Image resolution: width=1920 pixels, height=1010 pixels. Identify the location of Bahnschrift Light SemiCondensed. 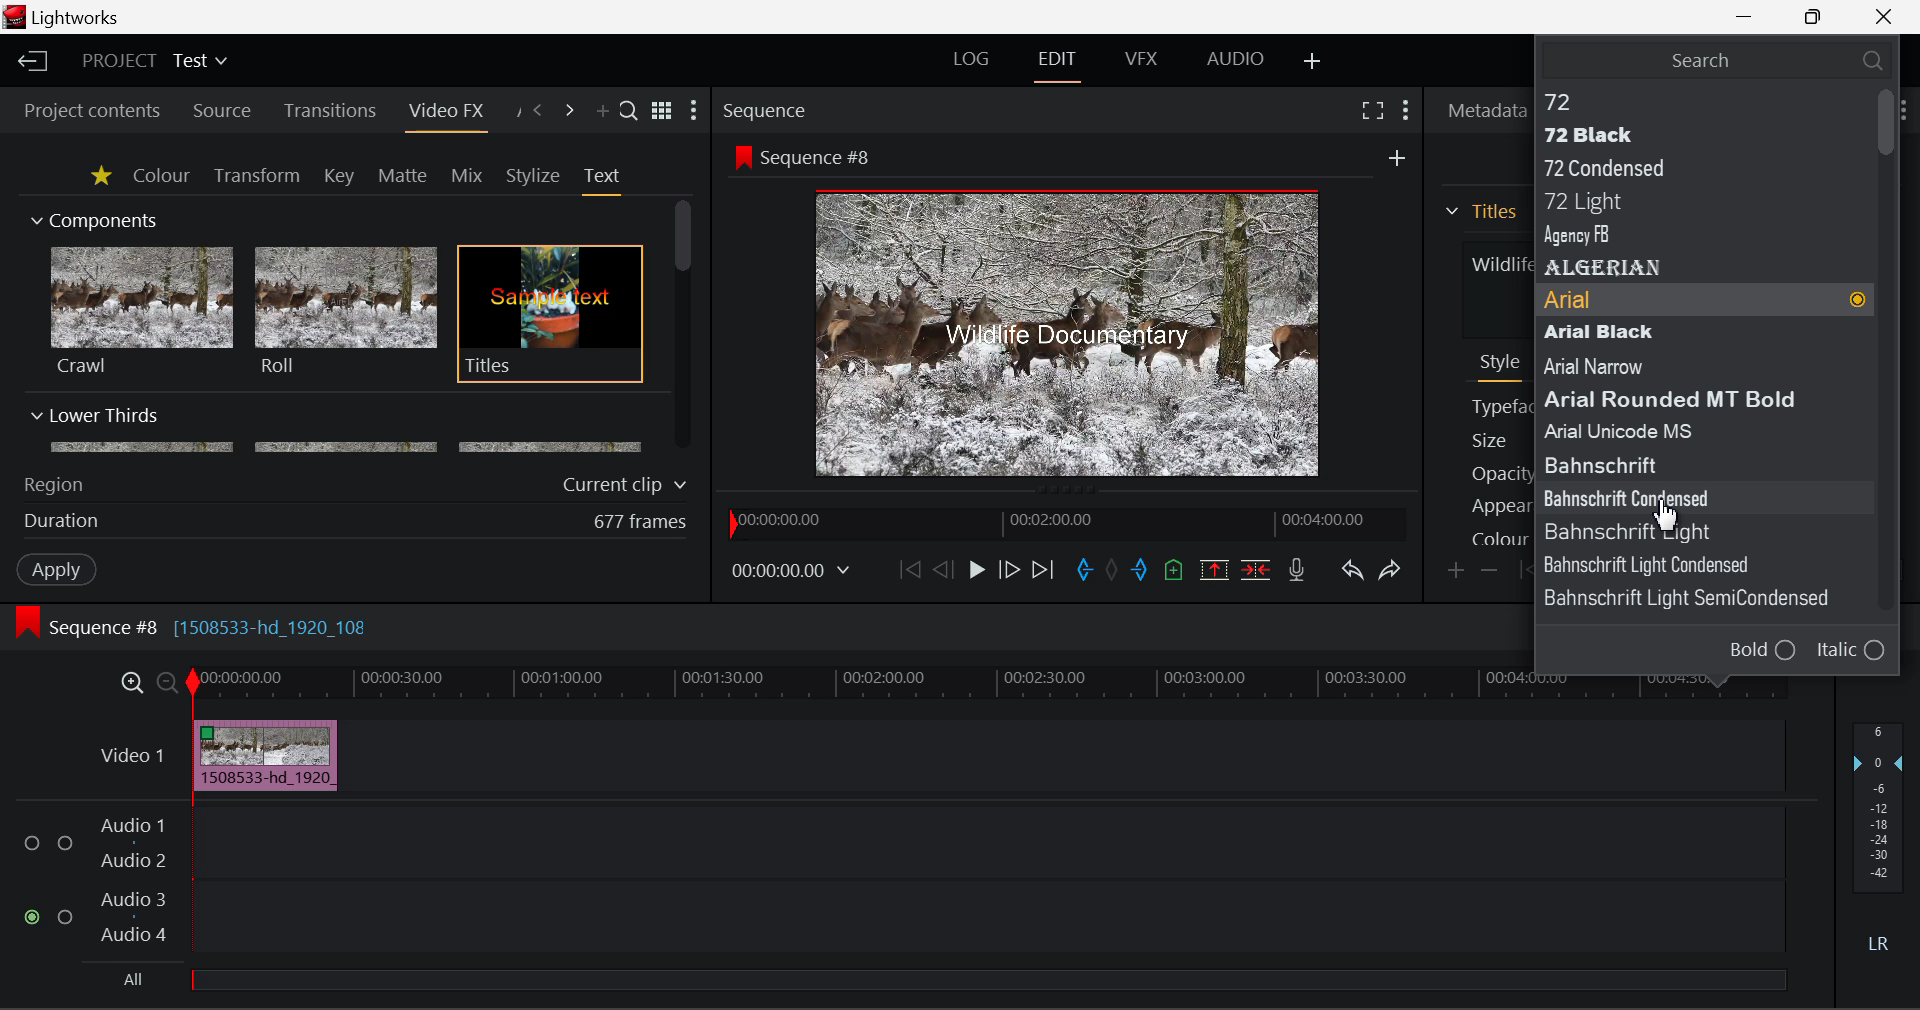
(1697, 599).